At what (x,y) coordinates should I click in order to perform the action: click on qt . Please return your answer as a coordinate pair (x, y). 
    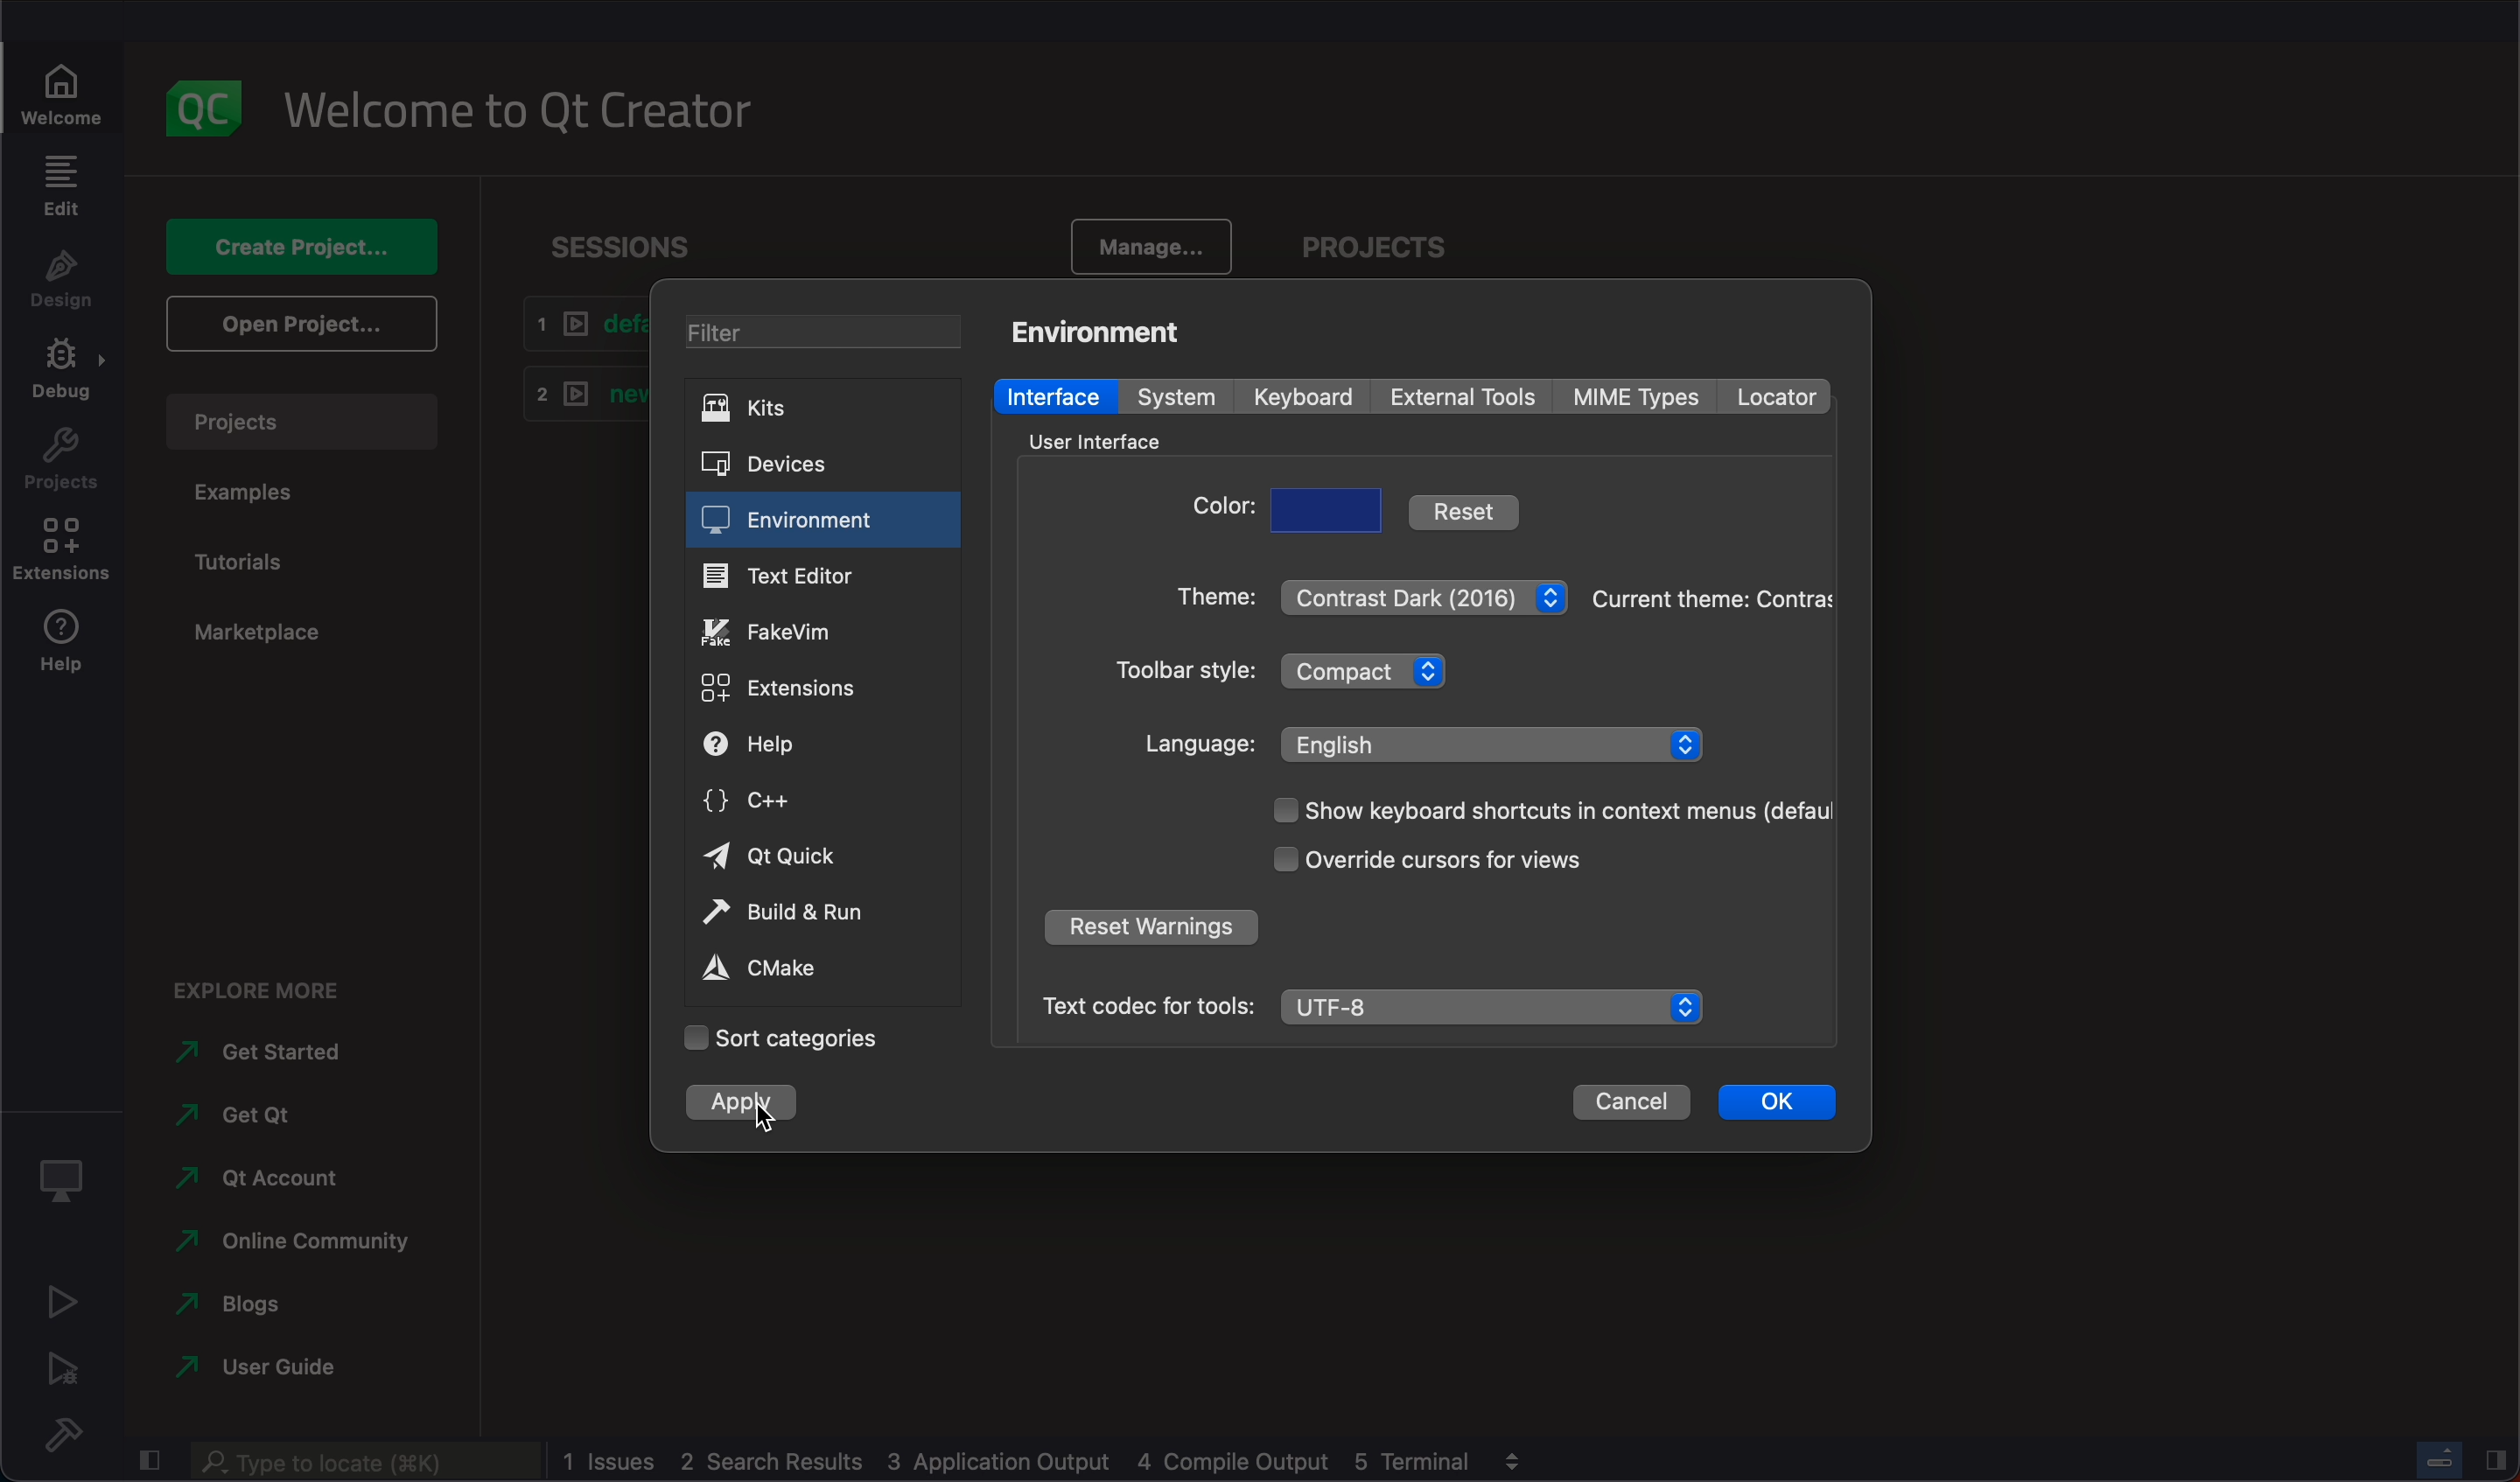
    Looking at the image, I should click on (821, 857).